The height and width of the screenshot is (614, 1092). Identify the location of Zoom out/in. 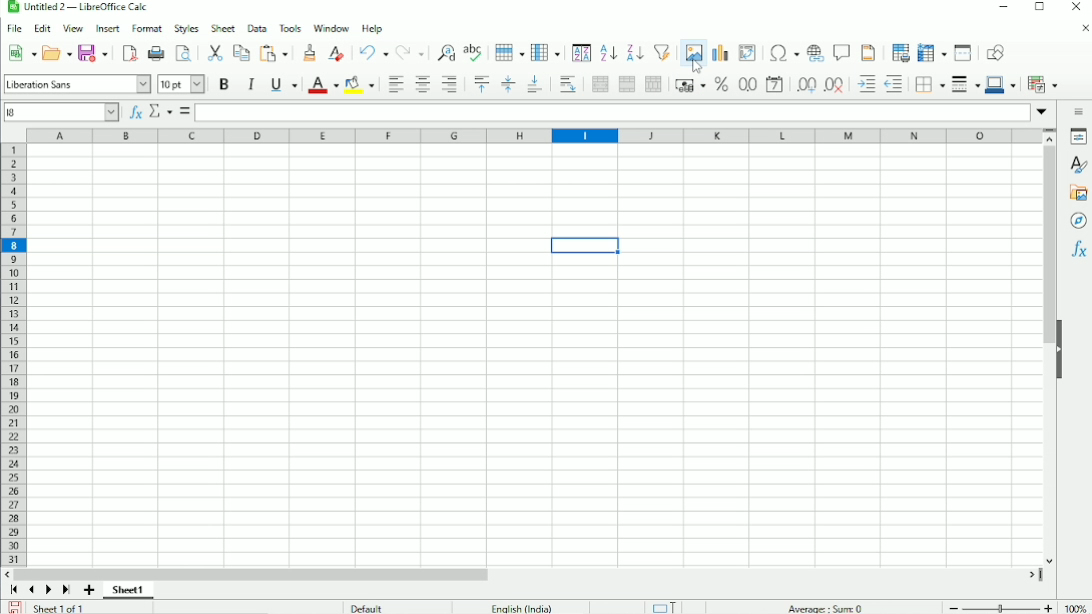
(1001, 607).